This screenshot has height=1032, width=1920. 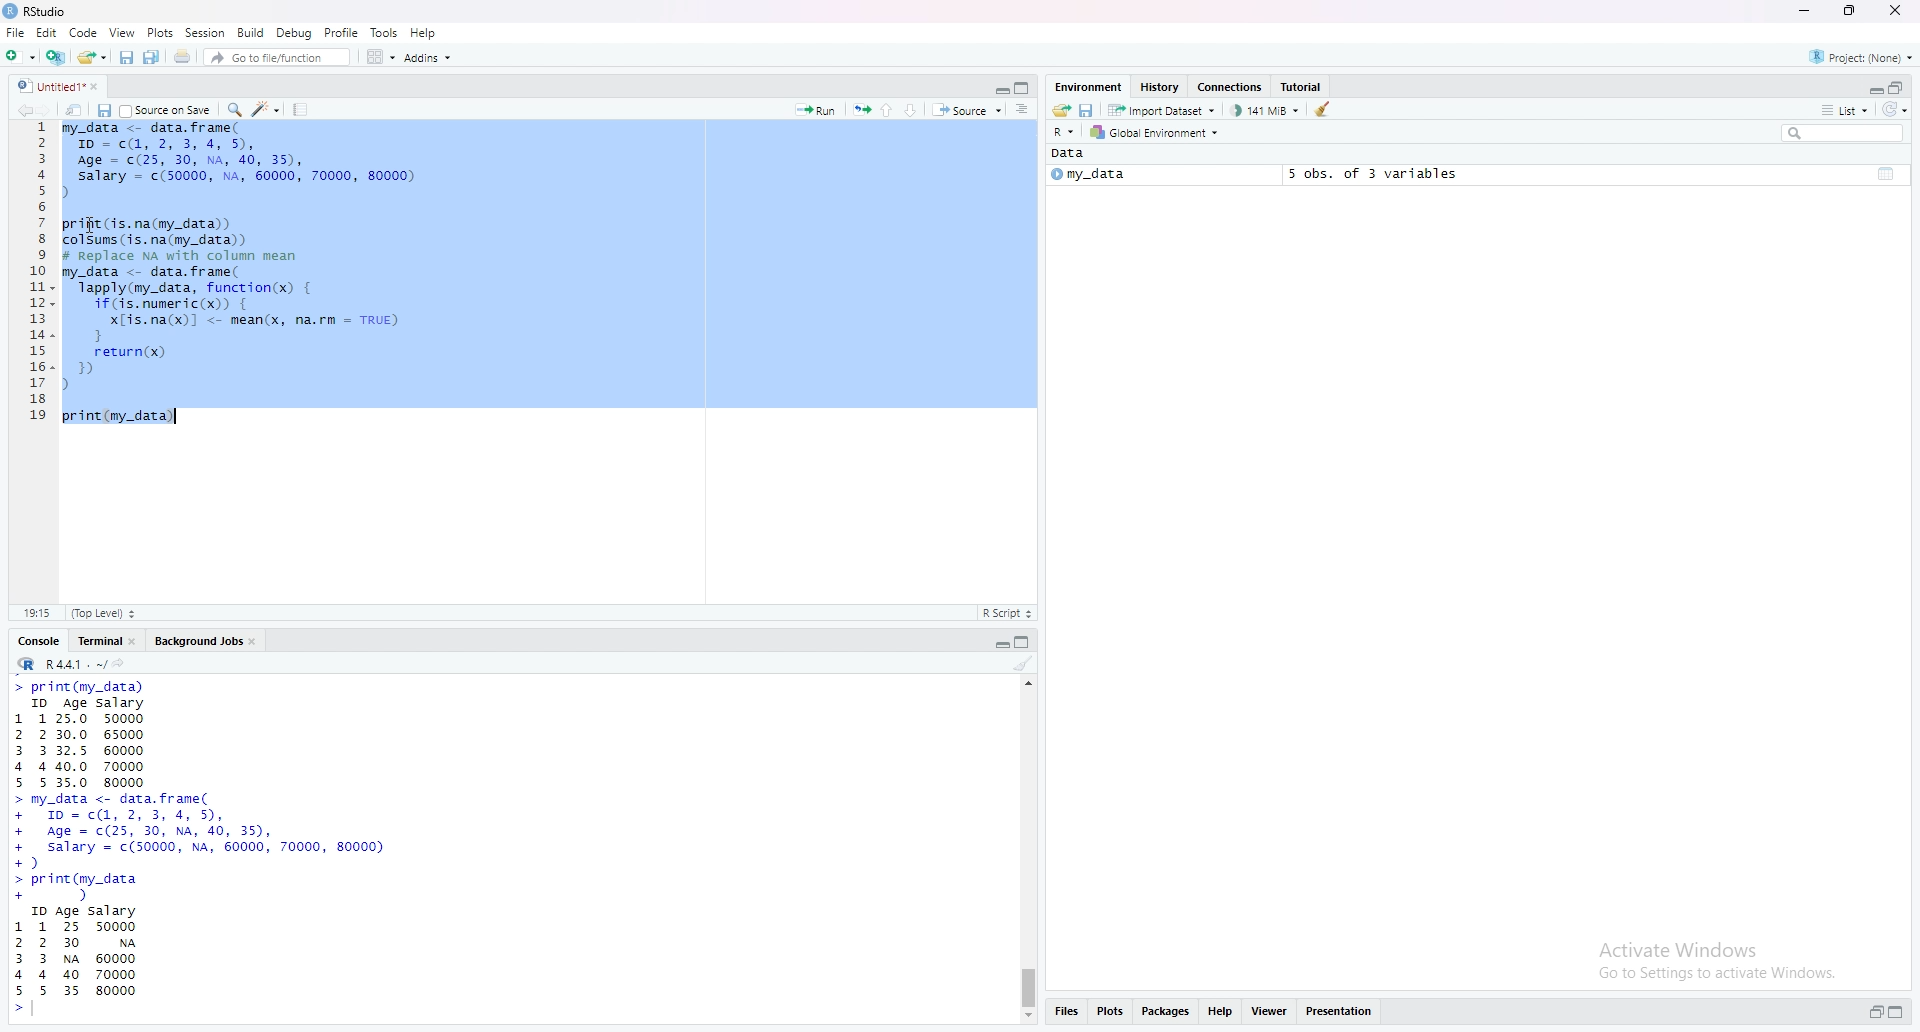 I want to click on workspace panes, so click(x=382, y=58).